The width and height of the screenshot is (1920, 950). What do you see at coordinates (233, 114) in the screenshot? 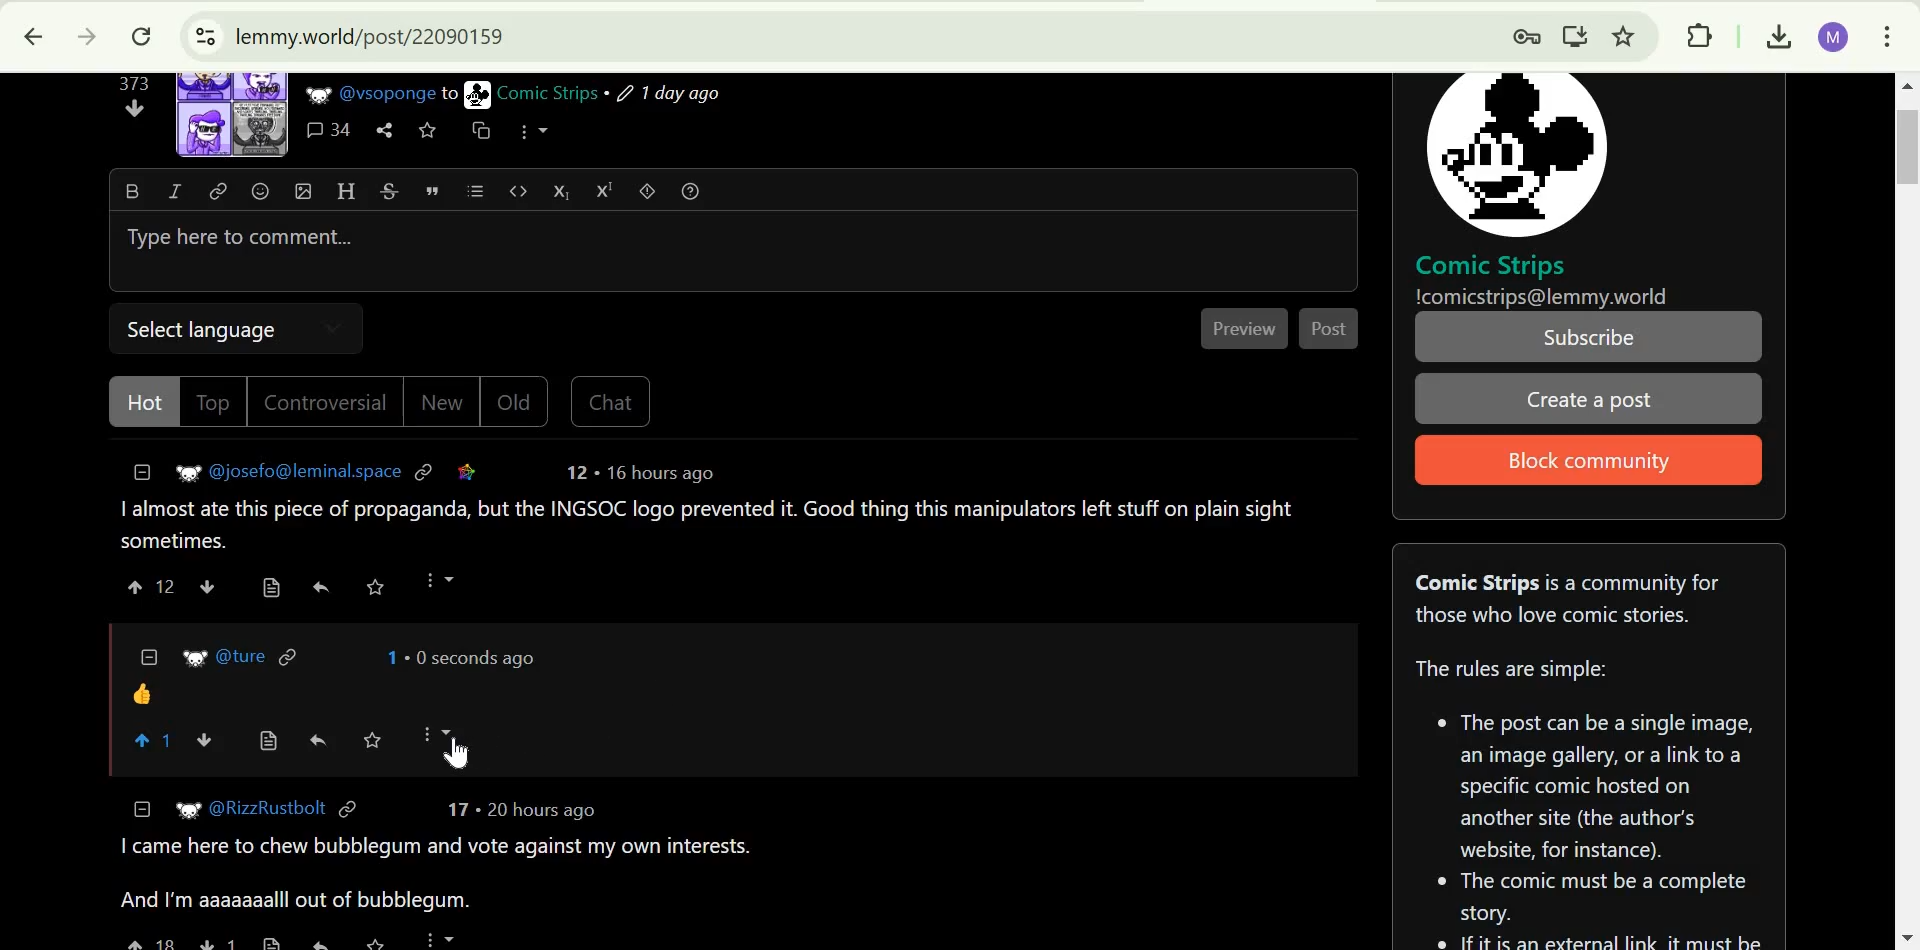
I see `expand here` at bounding box center [233, 114].